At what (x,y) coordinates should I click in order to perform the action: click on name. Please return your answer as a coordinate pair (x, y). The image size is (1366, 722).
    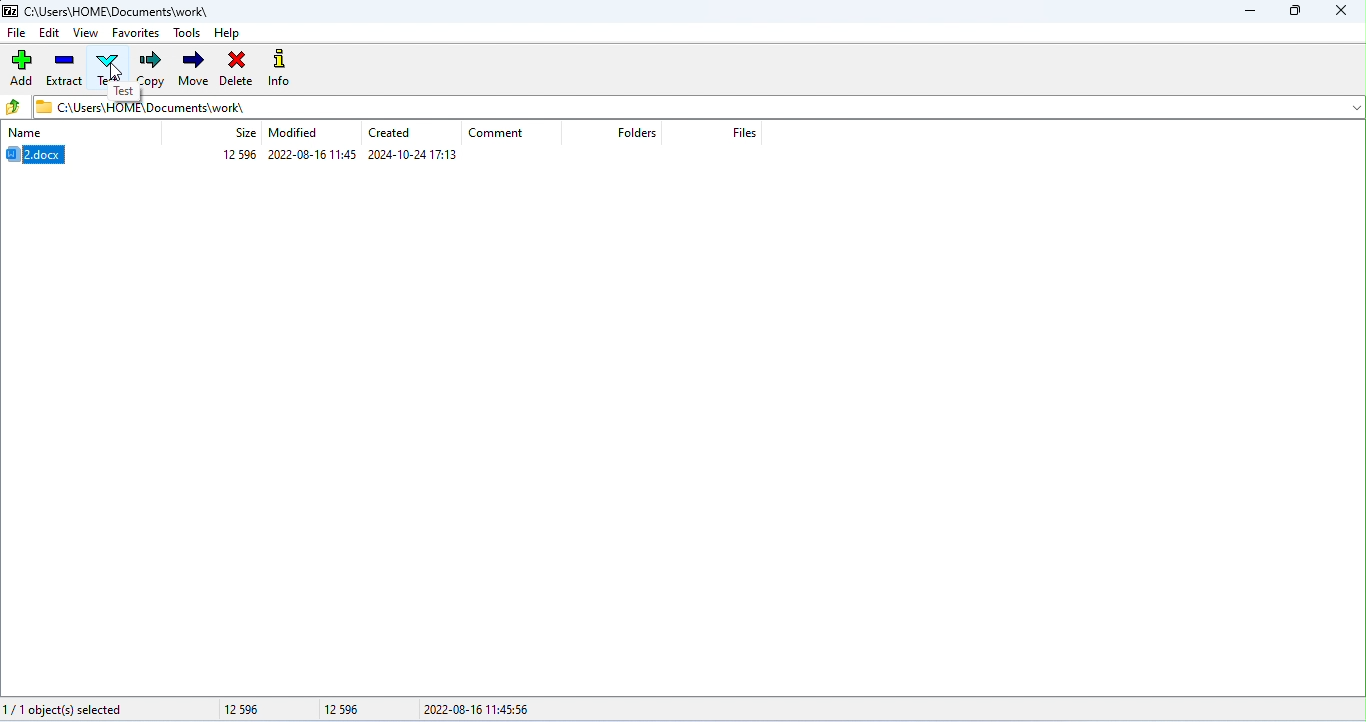
    Looking at the image, I should click on (26, 134).